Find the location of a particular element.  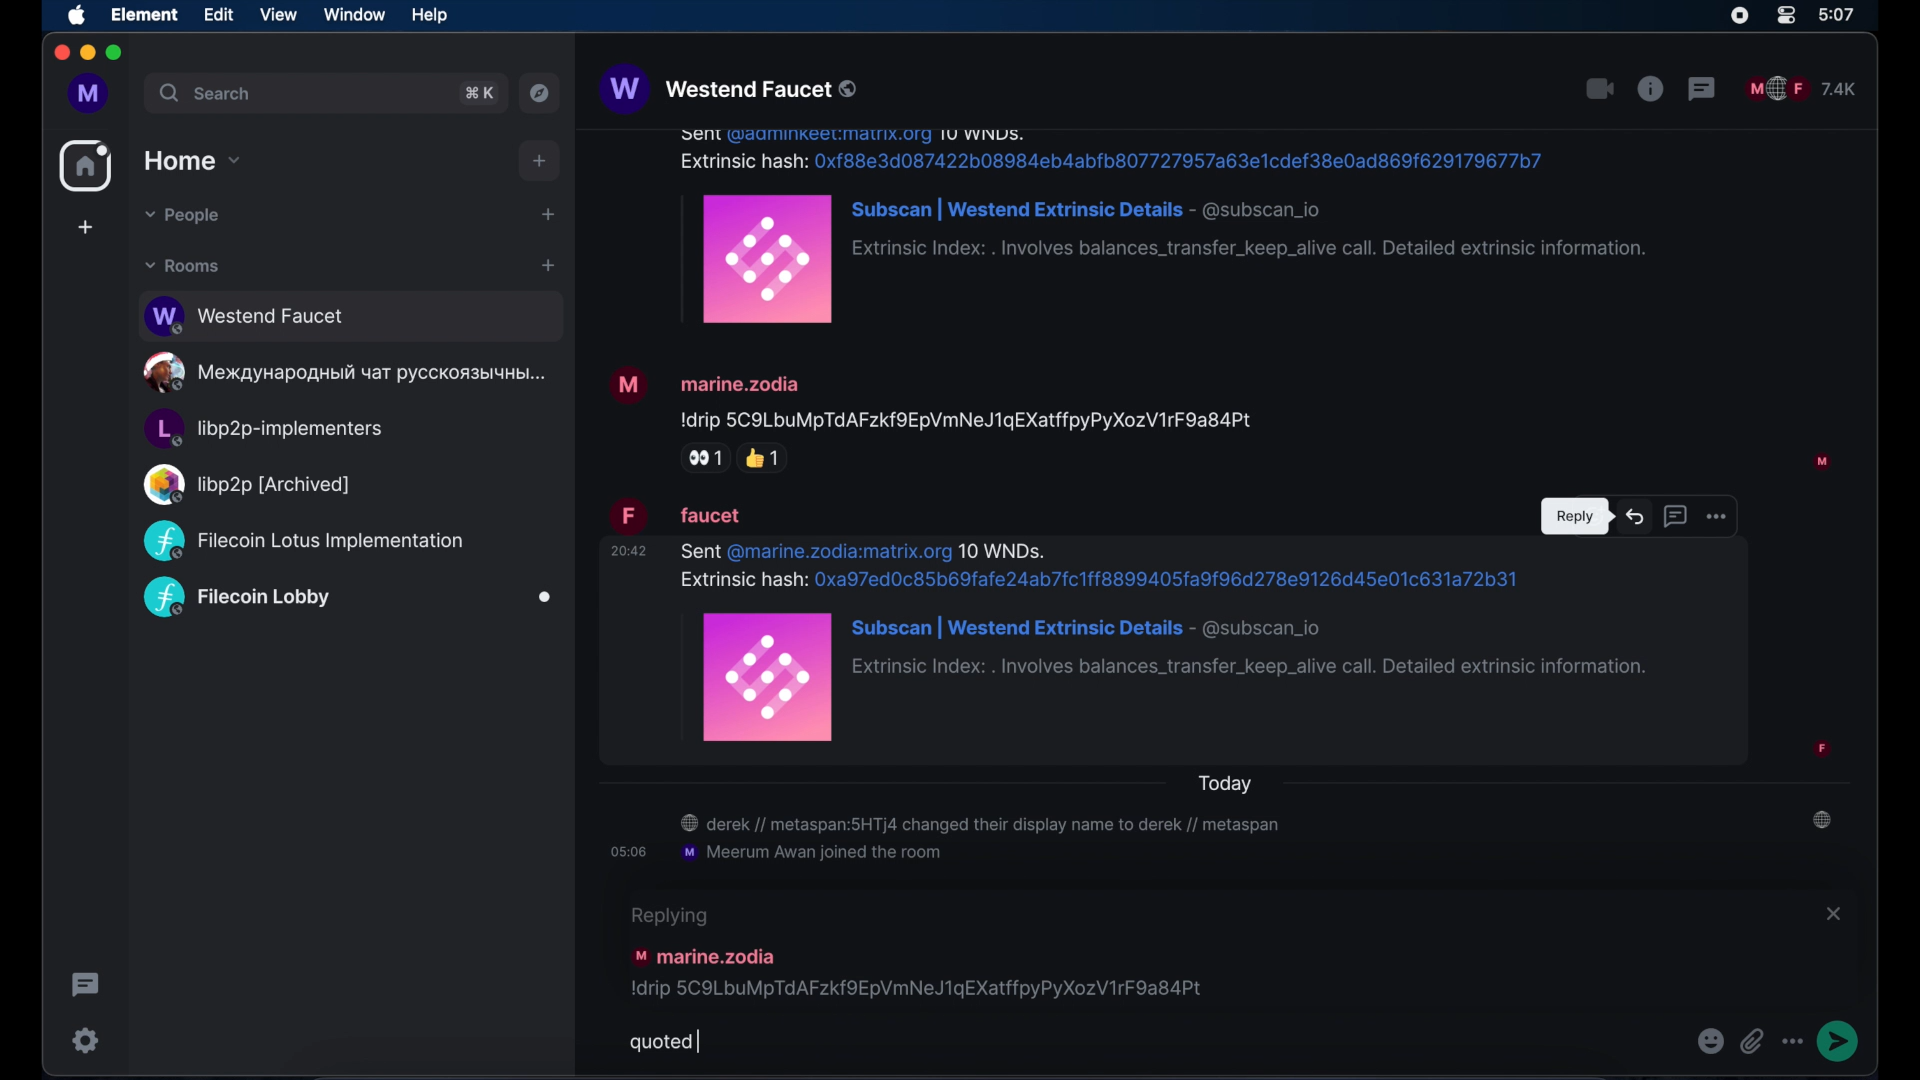

reply in thread is located at coordinates (1675, 515).